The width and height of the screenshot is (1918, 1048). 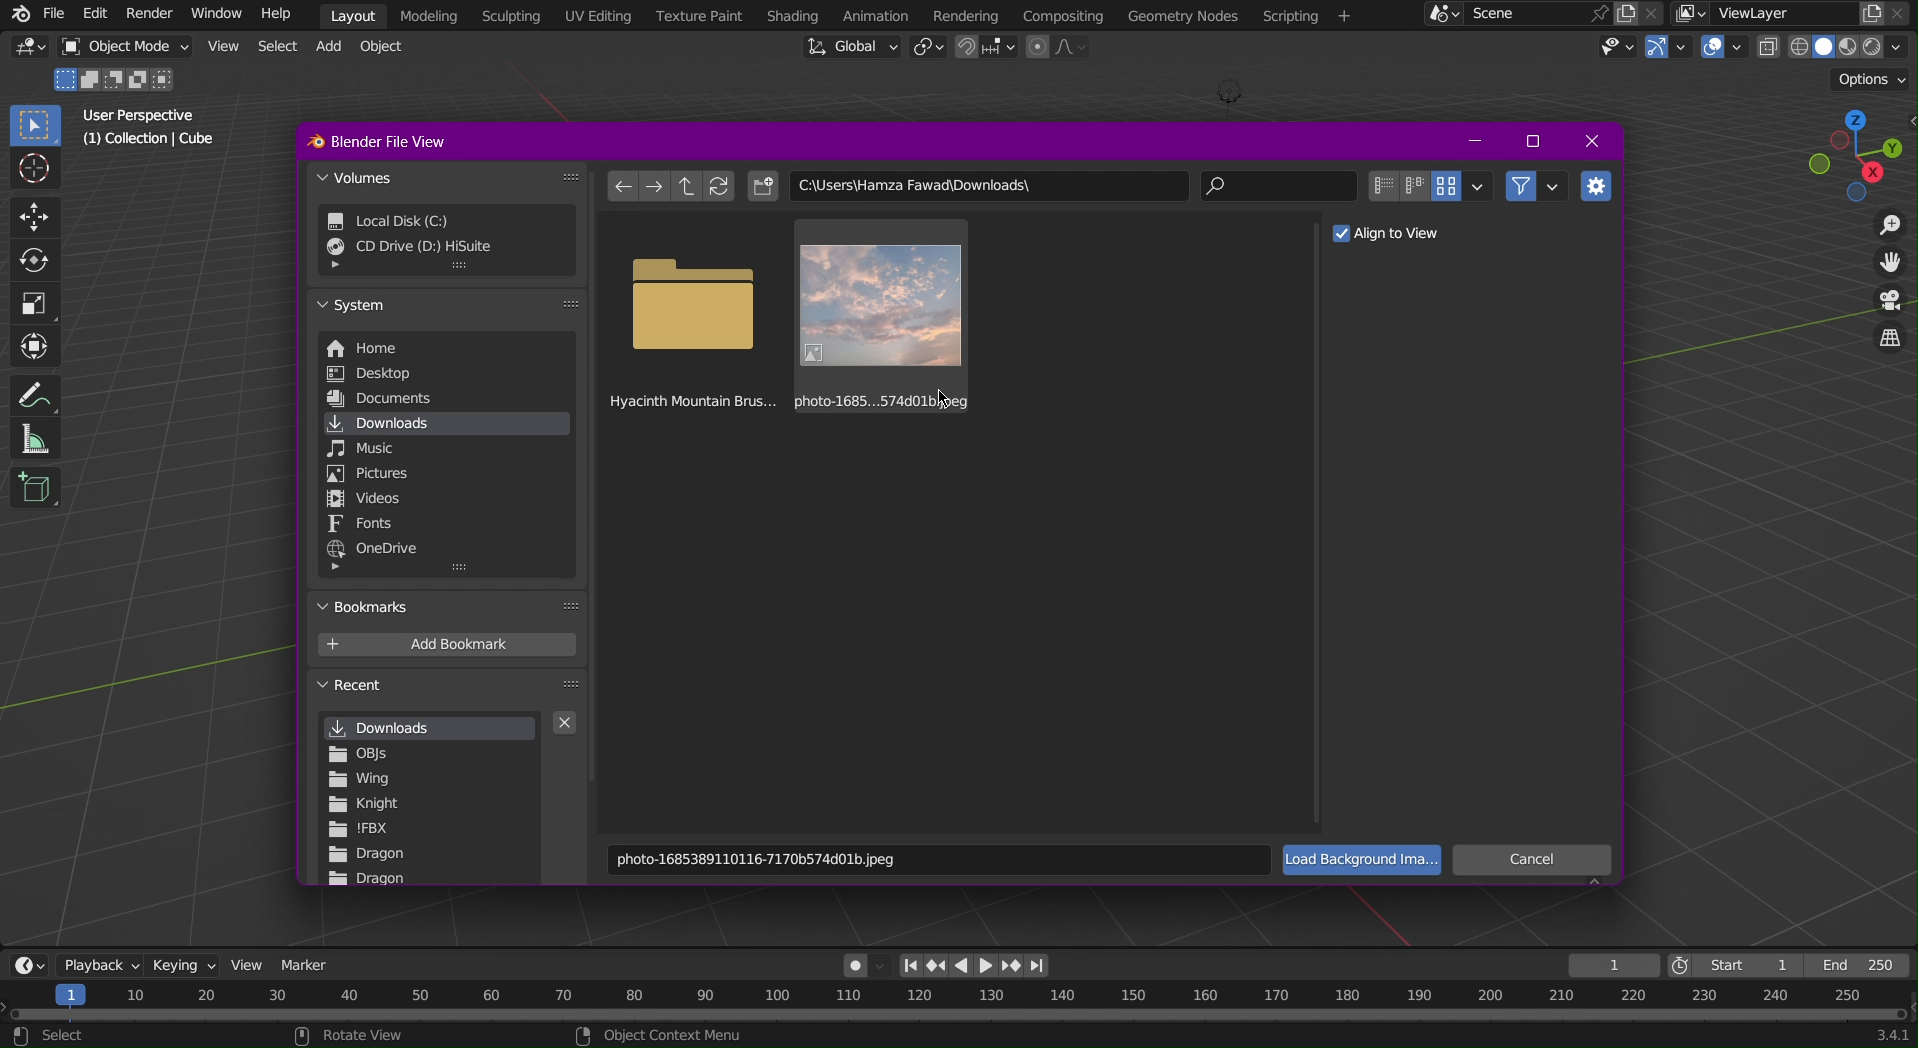 I want to click on Large Tiles, so click(x=1461, y=185).